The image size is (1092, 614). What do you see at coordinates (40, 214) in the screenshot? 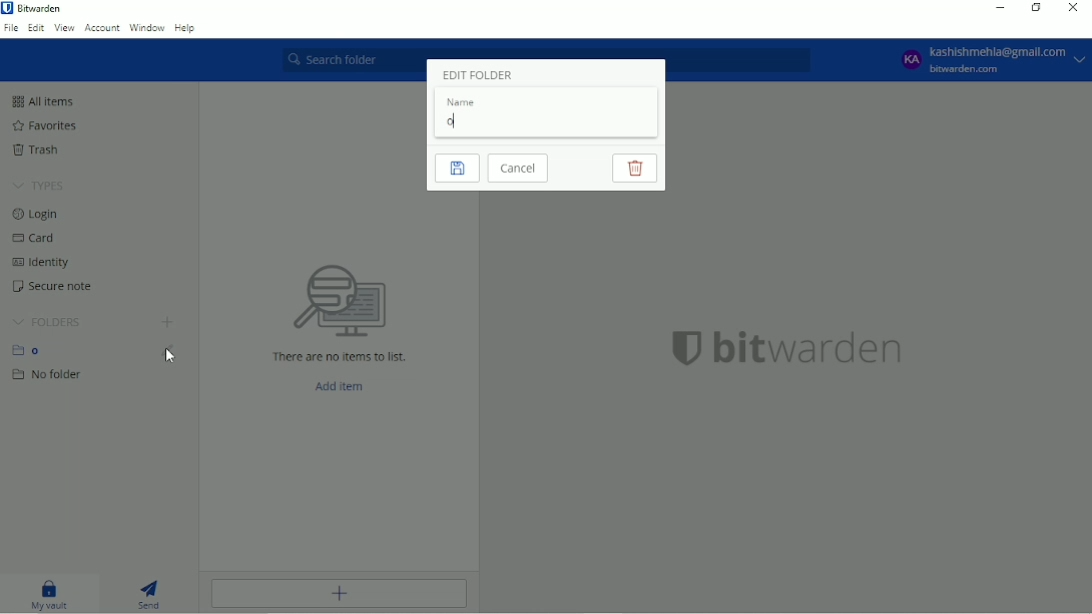
I see `Login` at bounding box center [40, 214].